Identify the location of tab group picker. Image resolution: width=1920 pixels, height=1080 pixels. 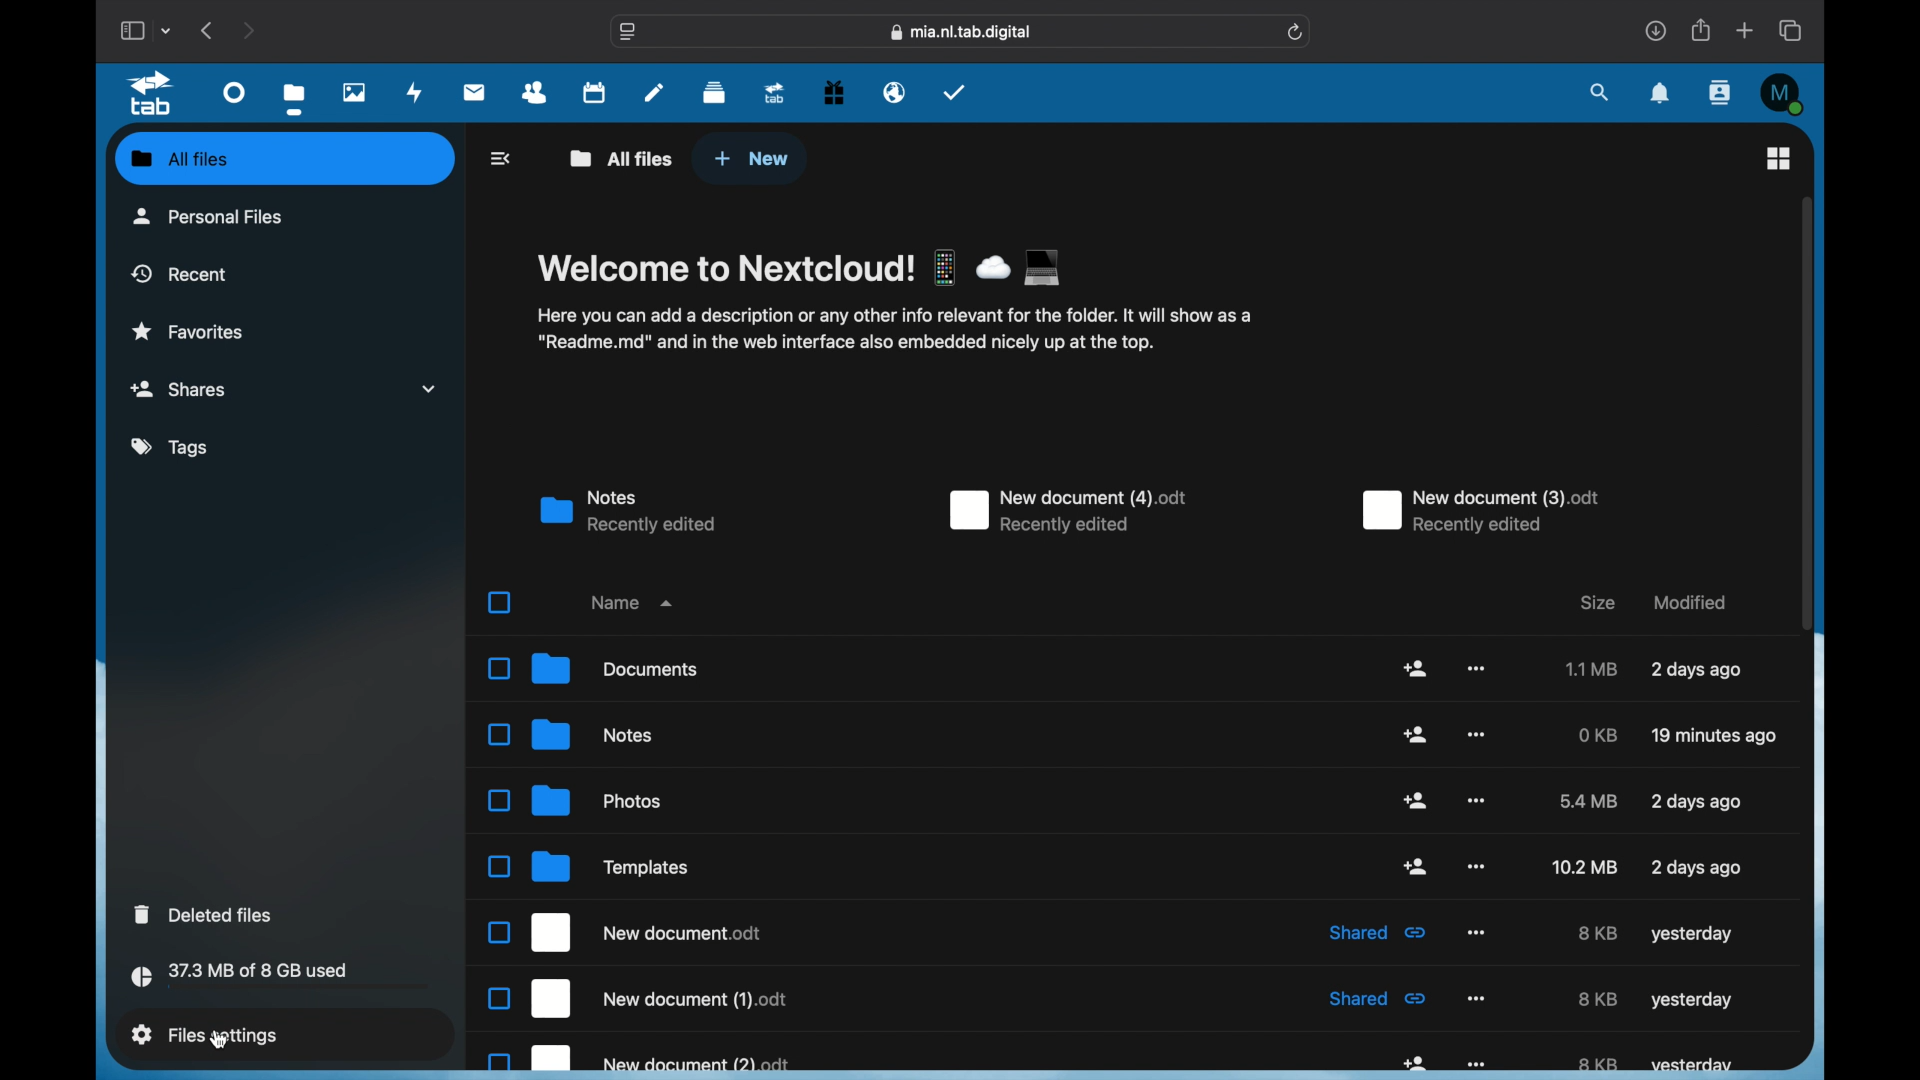
(167, 31).